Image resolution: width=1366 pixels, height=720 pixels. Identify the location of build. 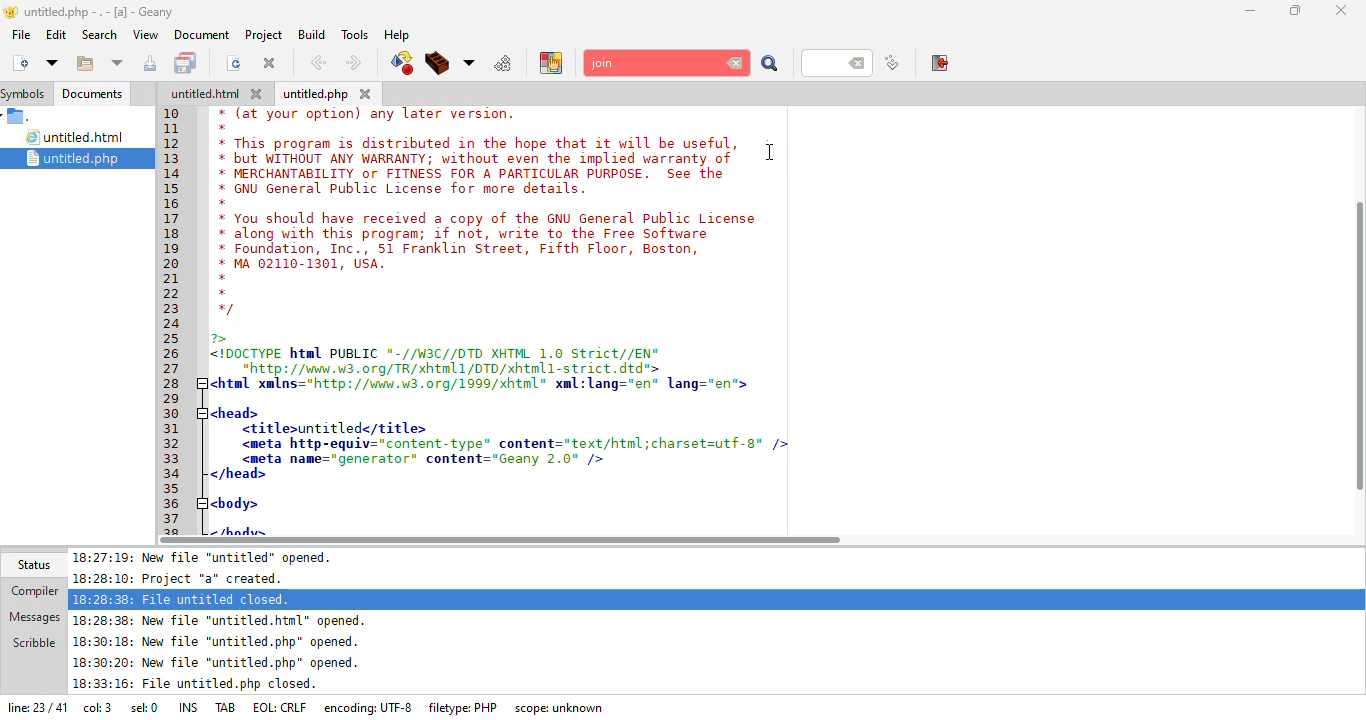
(438, 64).